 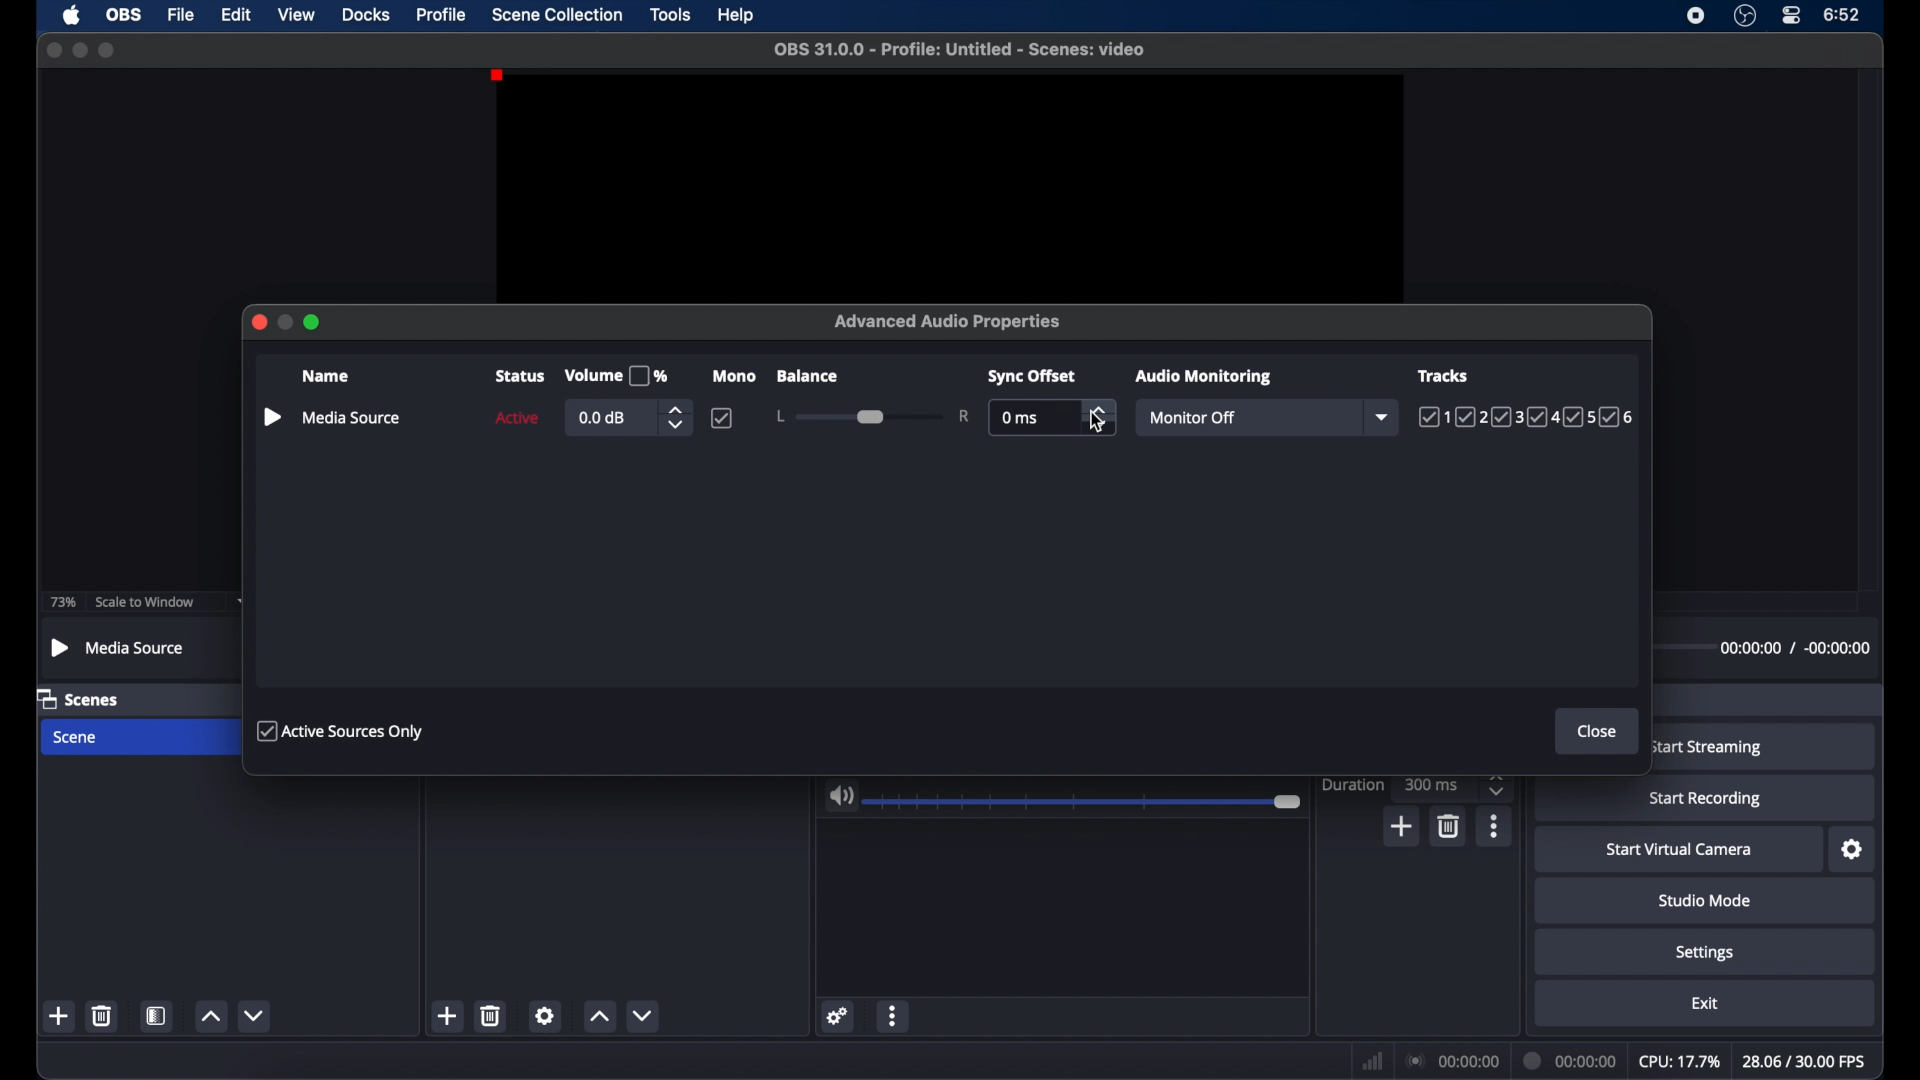 What do you see at coordinates (840, 796) in the screenshot?
I see `volume` at bounding box center [840, 796].